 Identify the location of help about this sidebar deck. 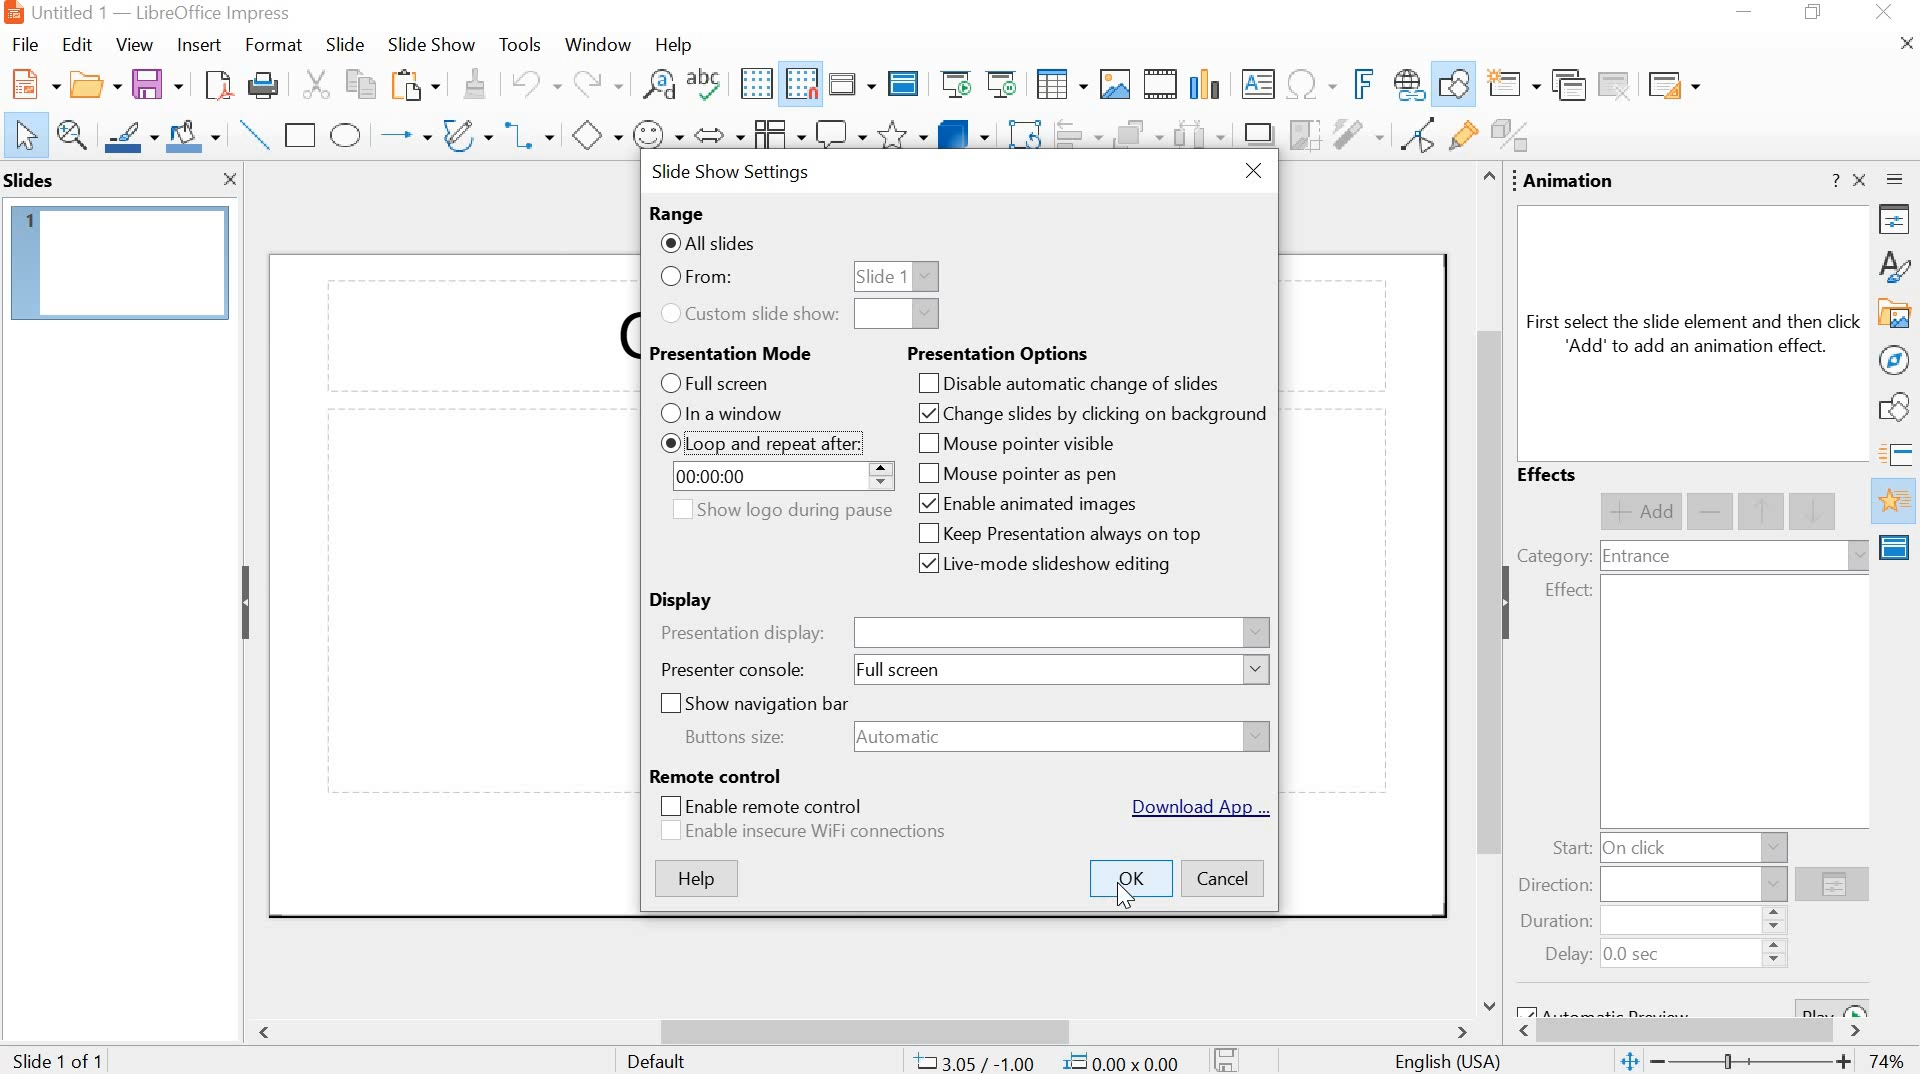
(1834, 180).